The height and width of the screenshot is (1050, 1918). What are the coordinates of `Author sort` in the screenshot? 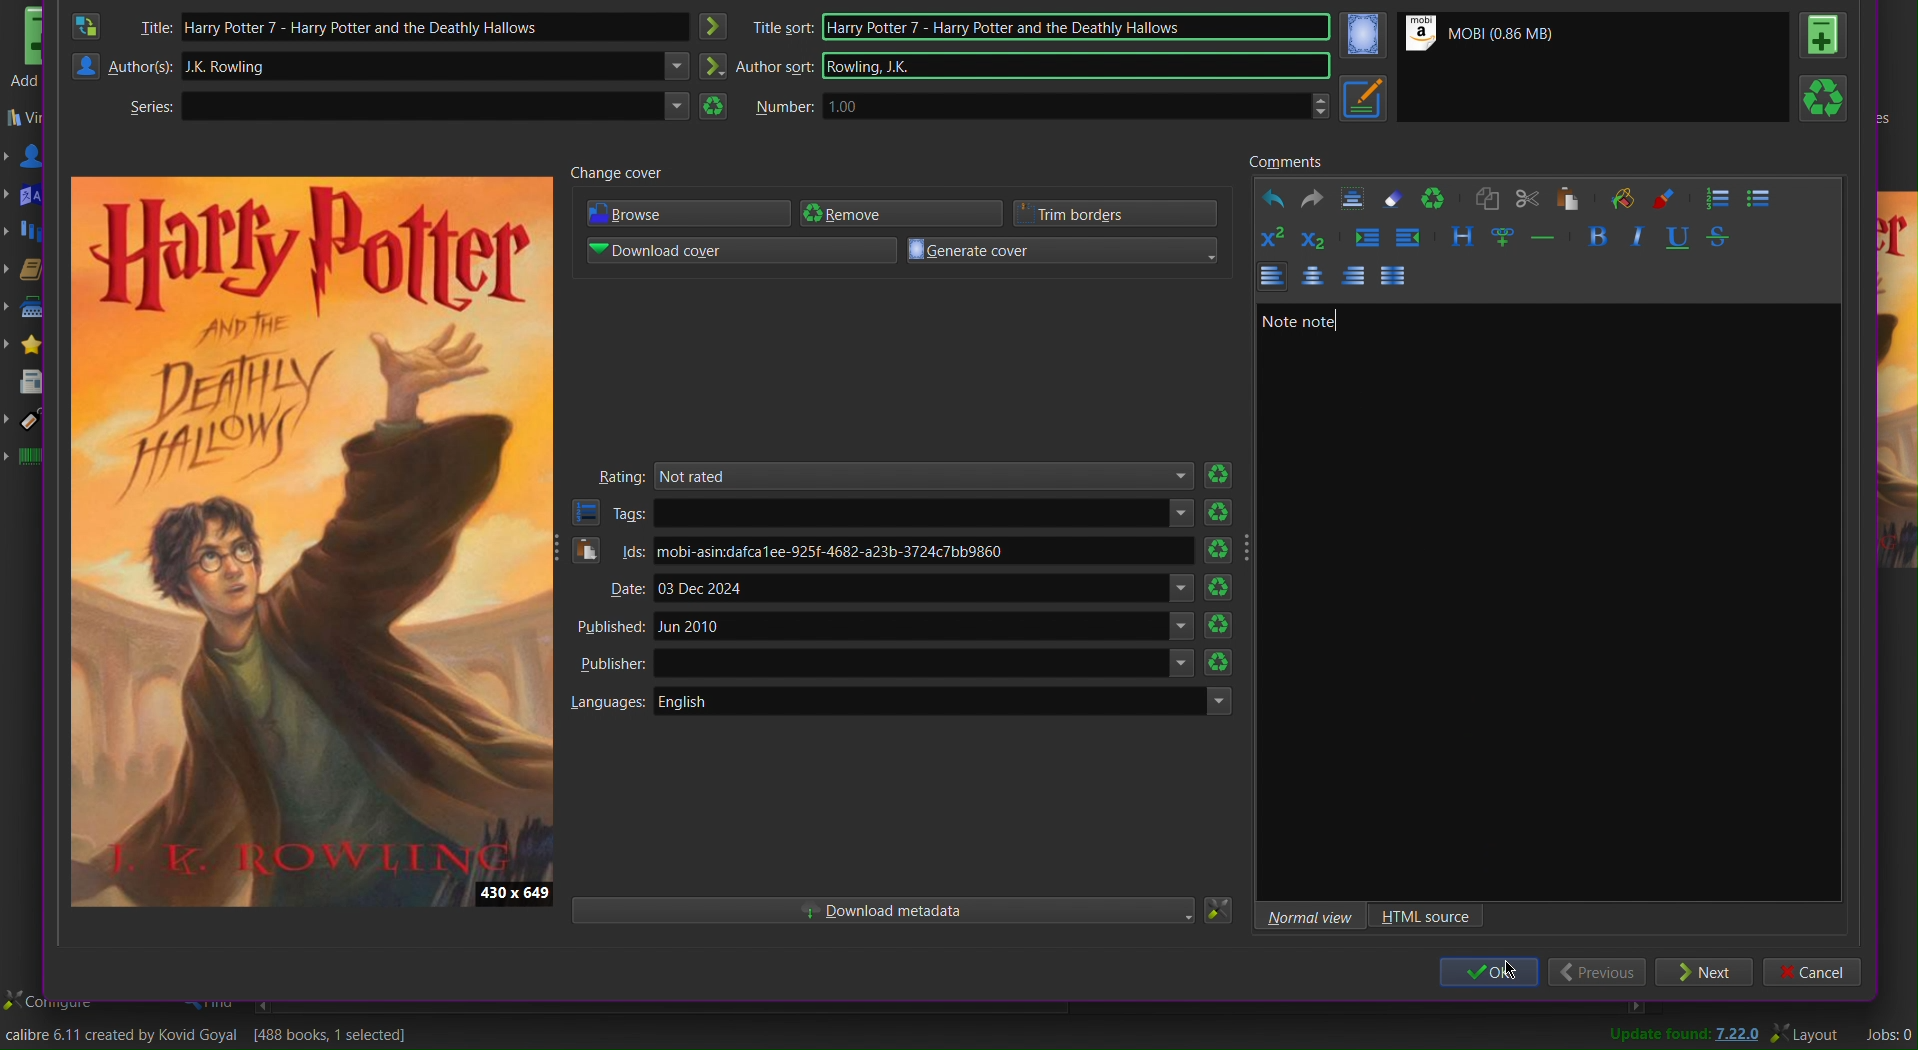 It's located at (777, 64).